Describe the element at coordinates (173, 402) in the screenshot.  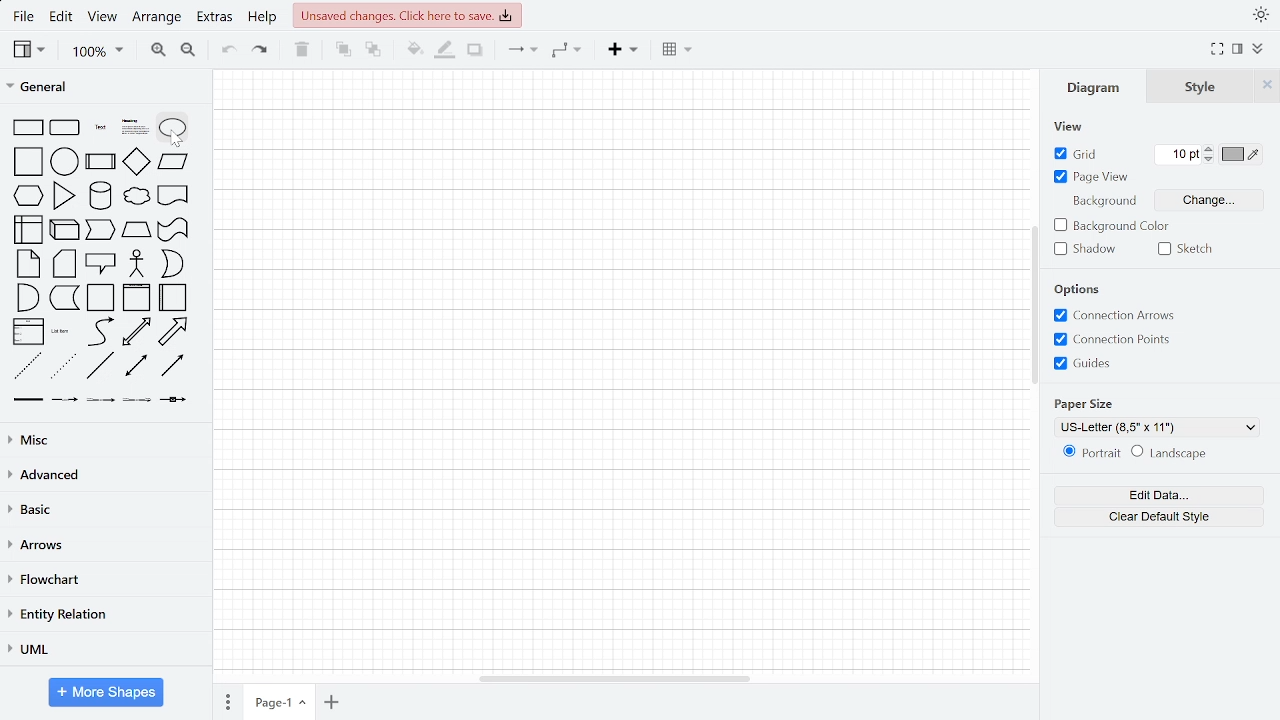
I see `connector with symbol` at that location.